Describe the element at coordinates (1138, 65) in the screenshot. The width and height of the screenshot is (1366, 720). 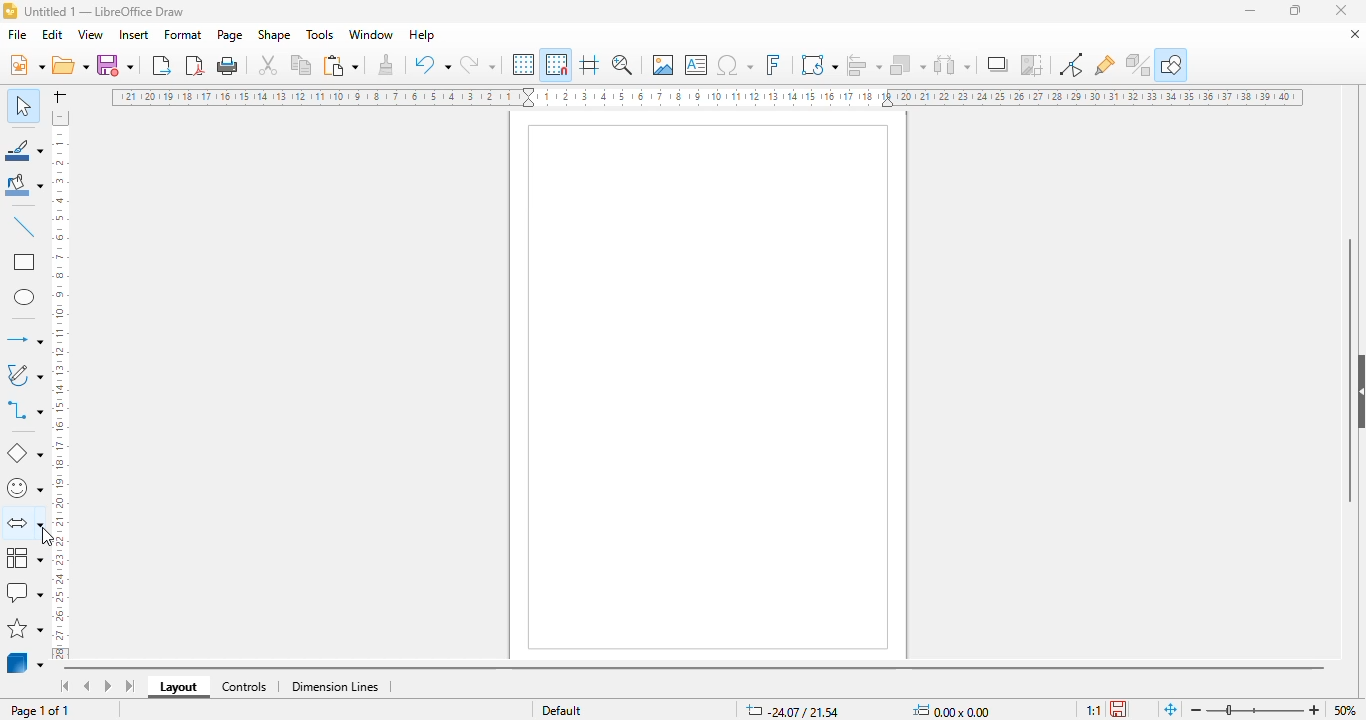
I see `toggle extrusion` at that location.